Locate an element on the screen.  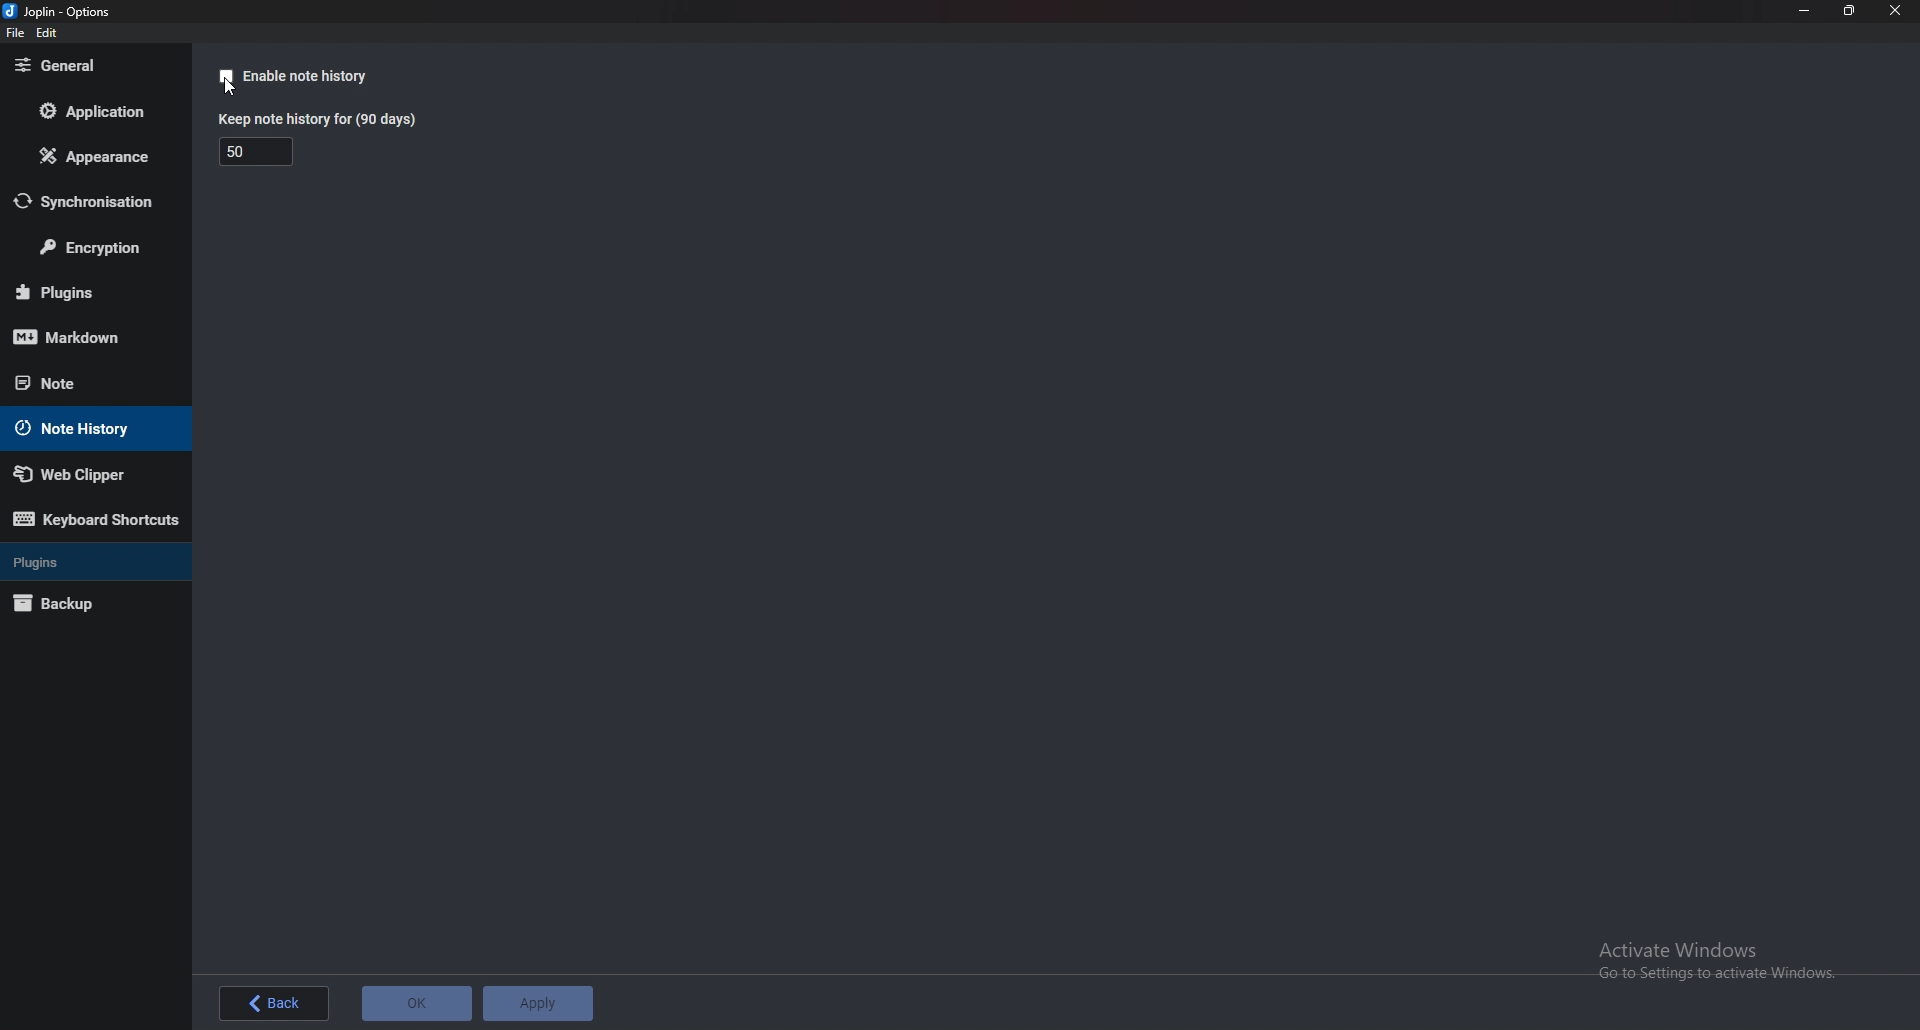
General is located at coordinates (92, 67).